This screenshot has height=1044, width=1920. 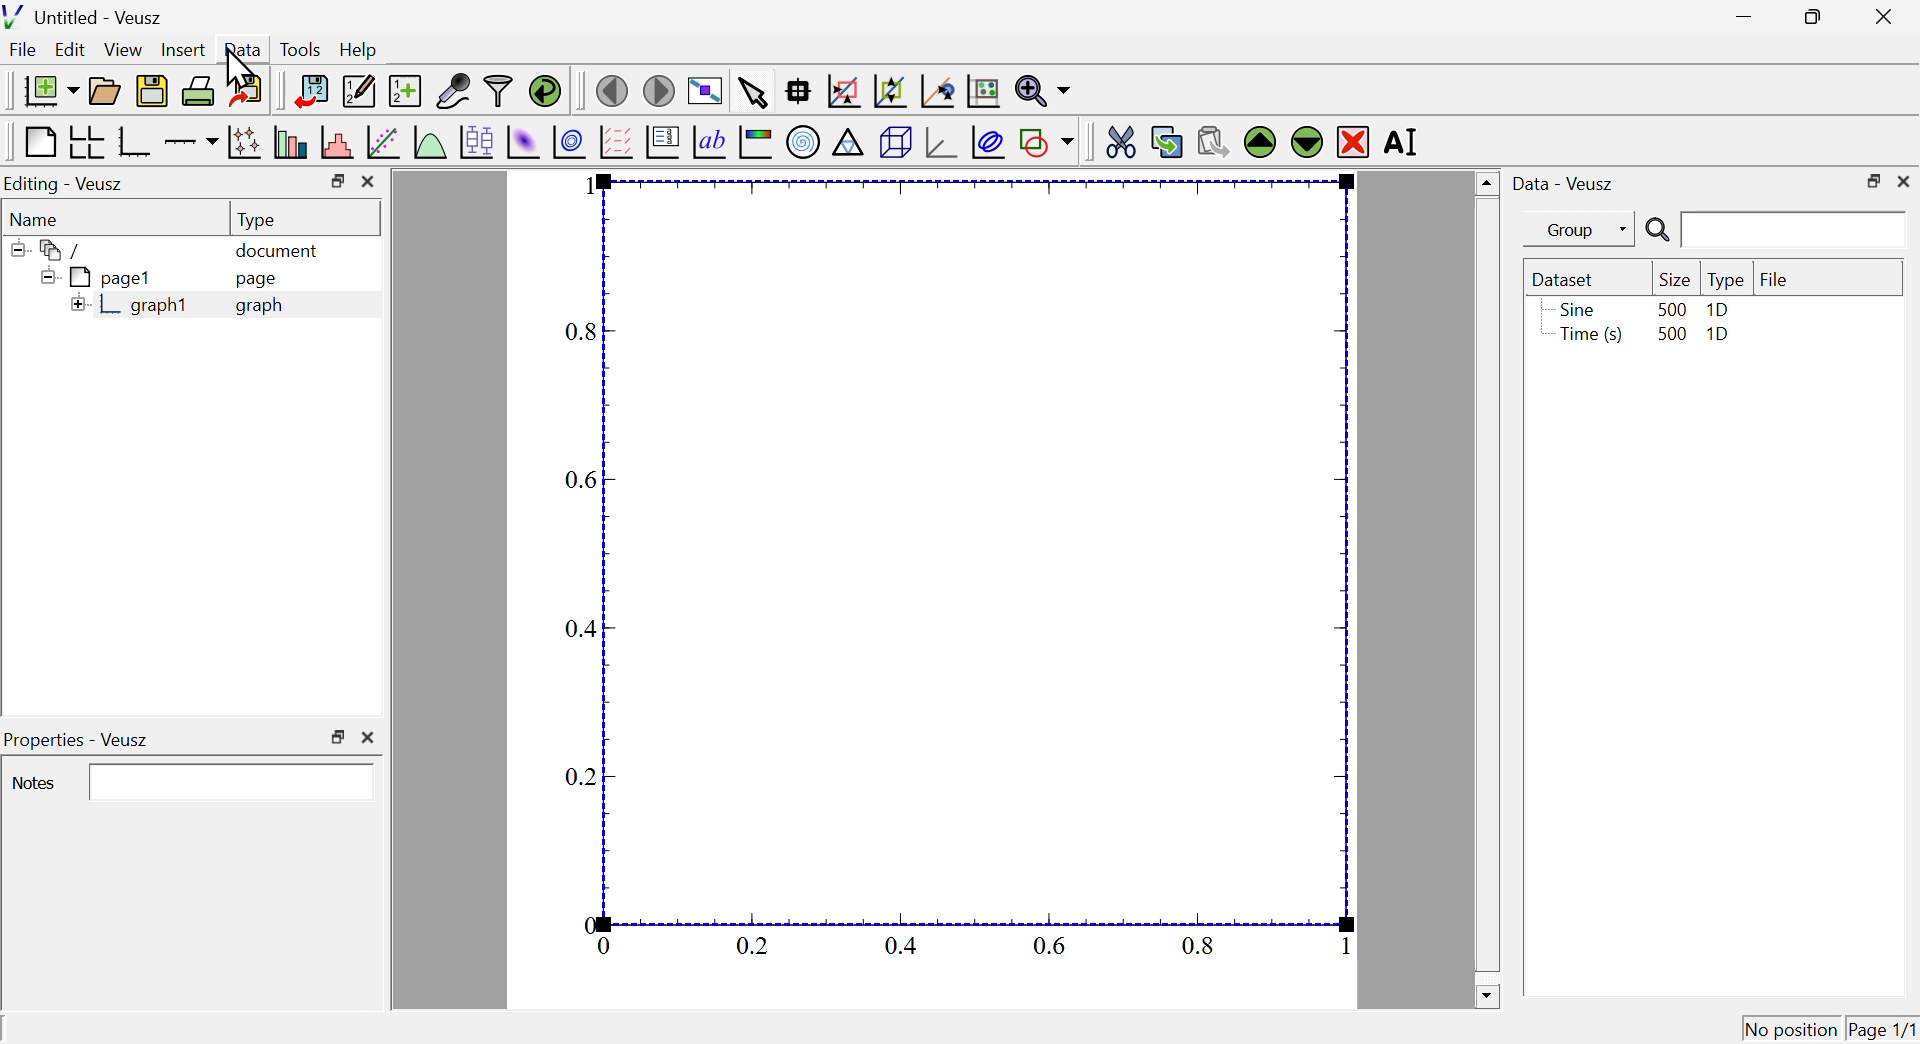 I want to click on maximize, so click(x=1808, y=18).